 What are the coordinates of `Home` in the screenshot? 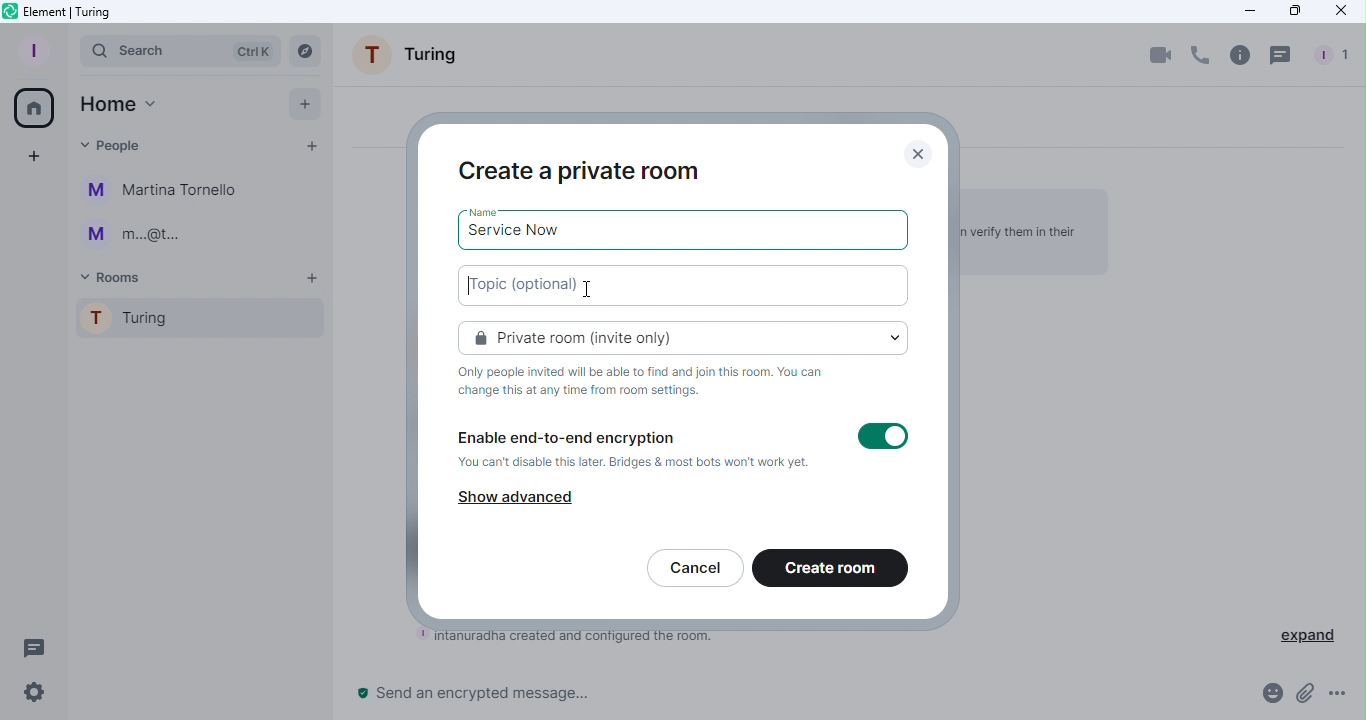 It's located at (31, 105).